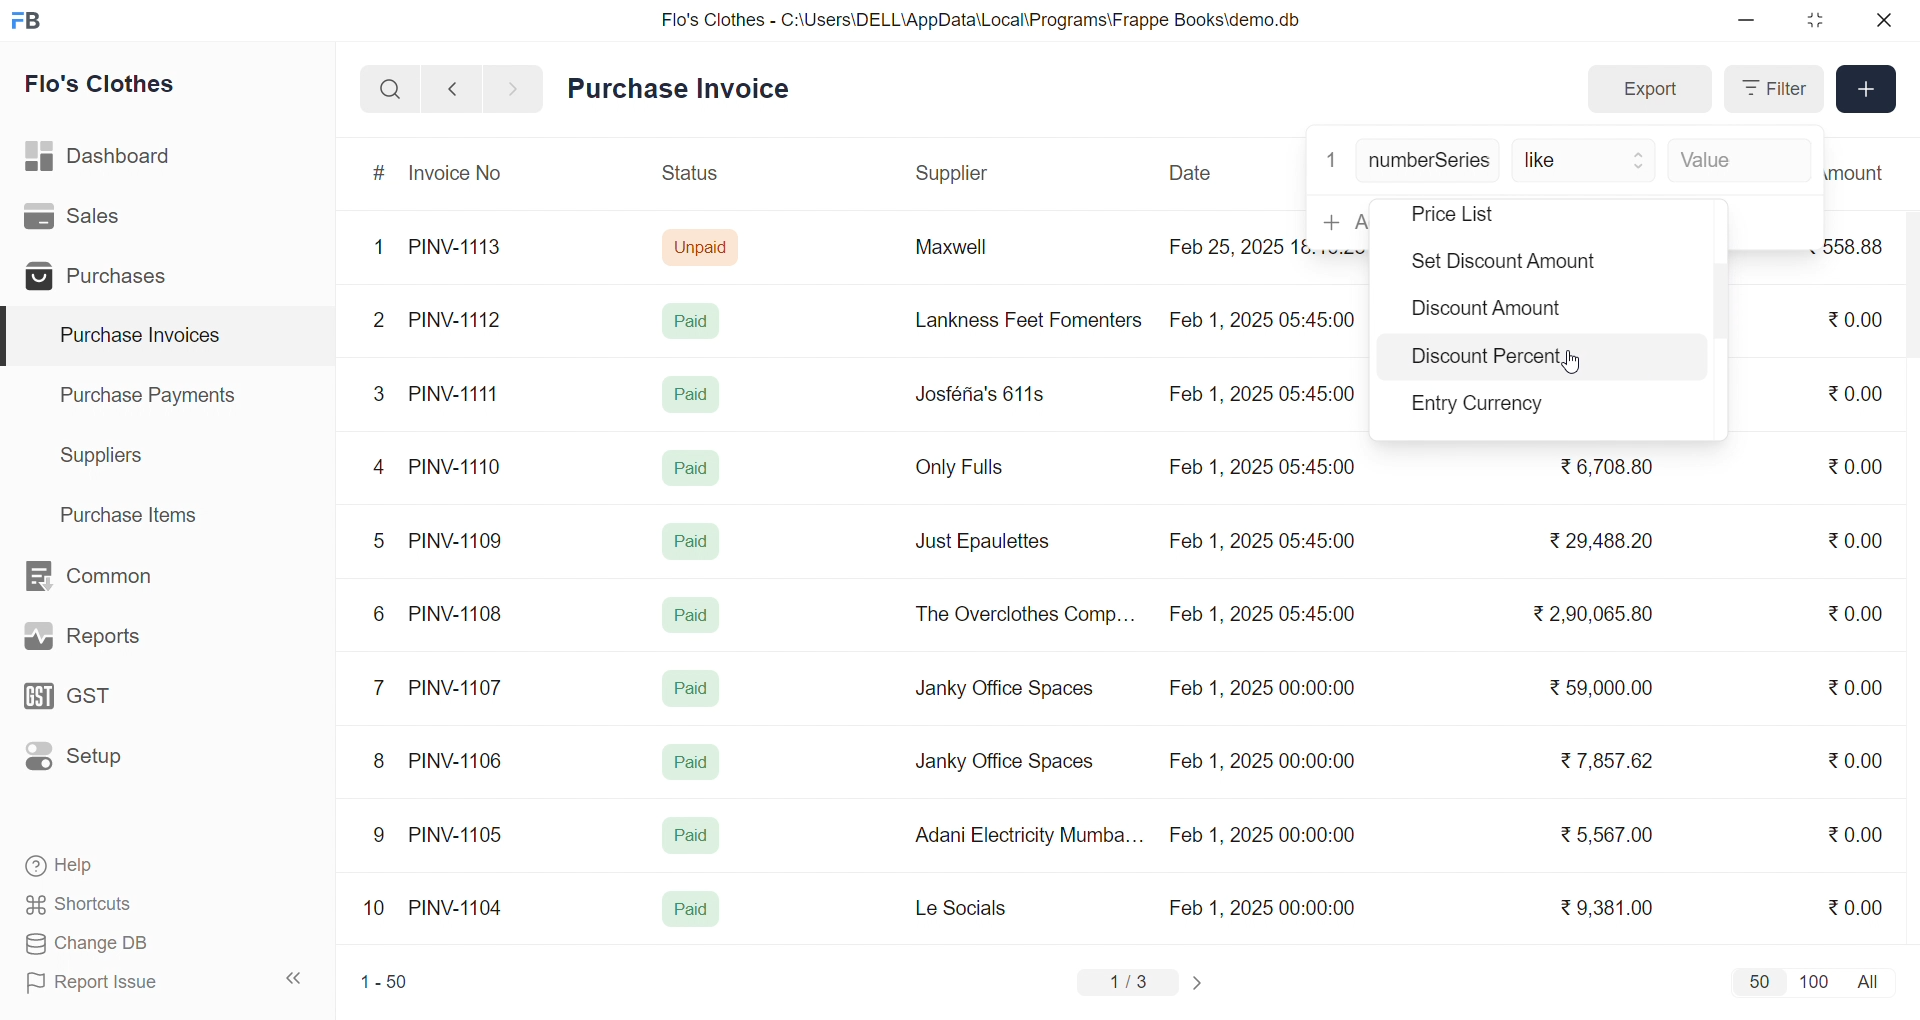 This screenshot has width=1920, height=1020. Describe the element at coordinates (1814, 20) in the screenshot. I see `resize` at that location.